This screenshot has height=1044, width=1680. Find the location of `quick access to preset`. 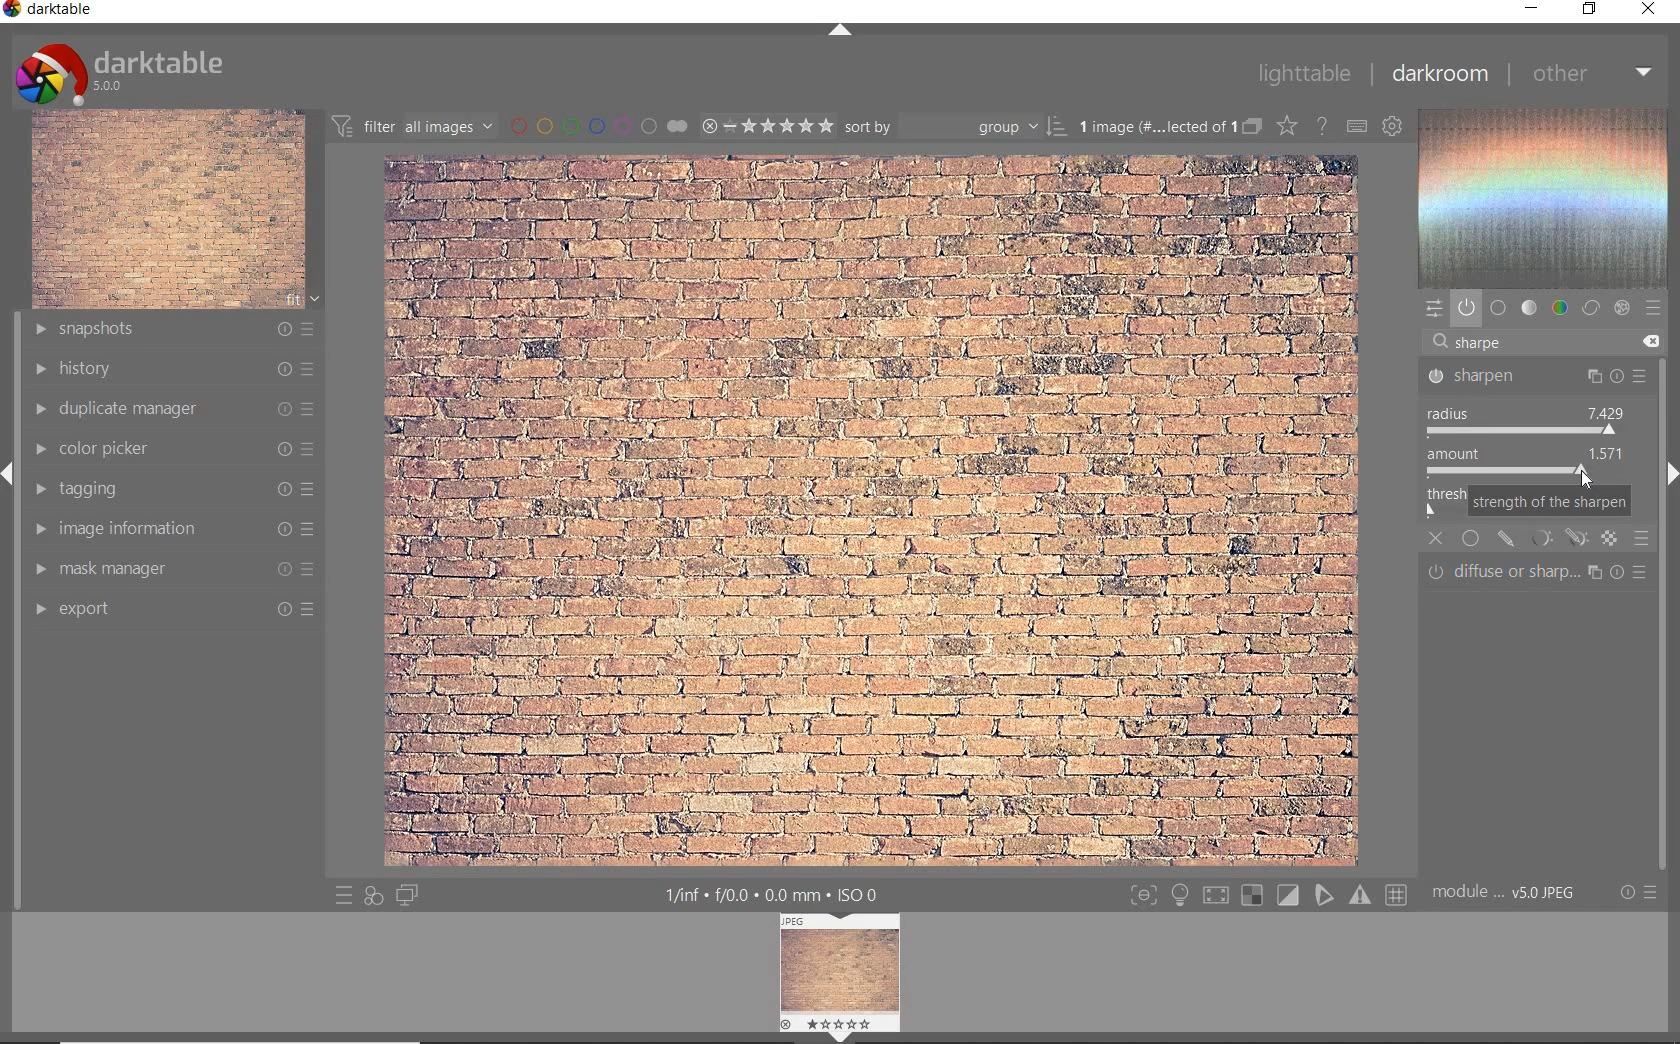

quick access to preset is located at coordinates (340, 895).